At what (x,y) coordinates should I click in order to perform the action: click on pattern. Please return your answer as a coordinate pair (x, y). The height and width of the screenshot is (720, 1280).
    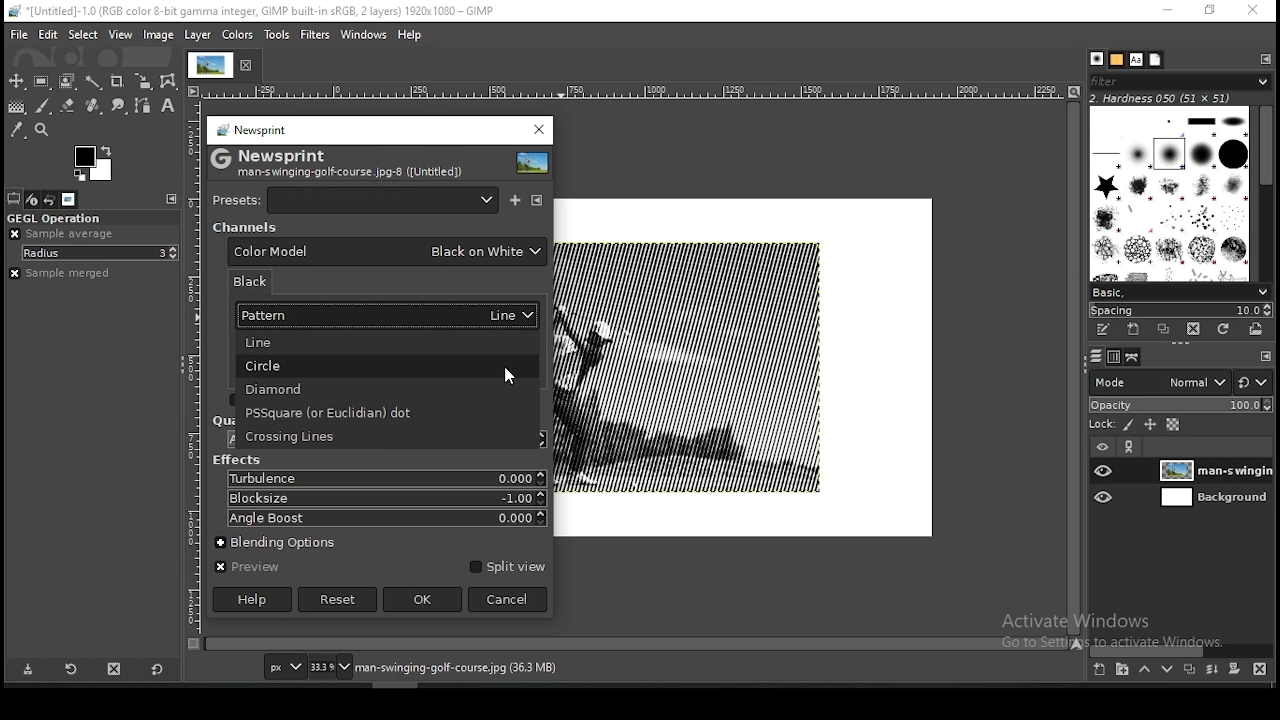
    Looking at the image, I should click on (387, 314).